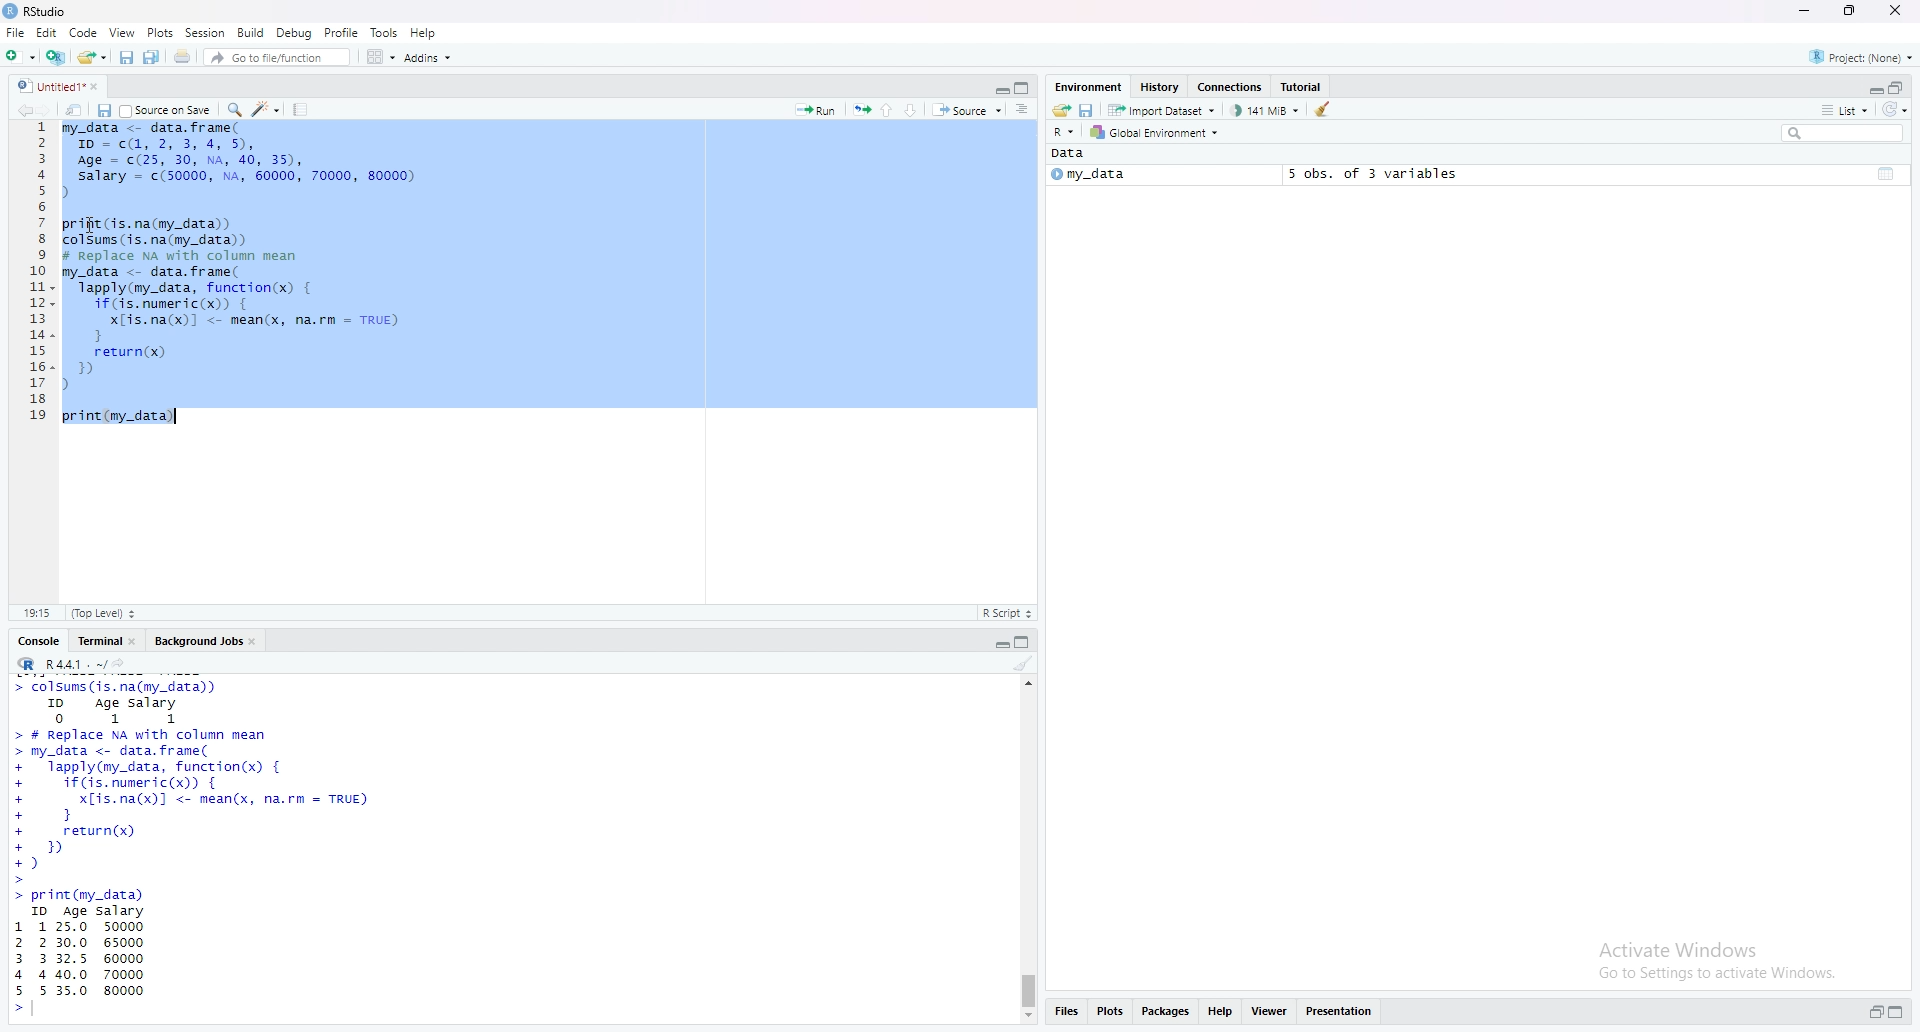  What do you see at coordinates (152, 57) in the screenshot?
I see `save all open documents` at bounding box center [152, 57].